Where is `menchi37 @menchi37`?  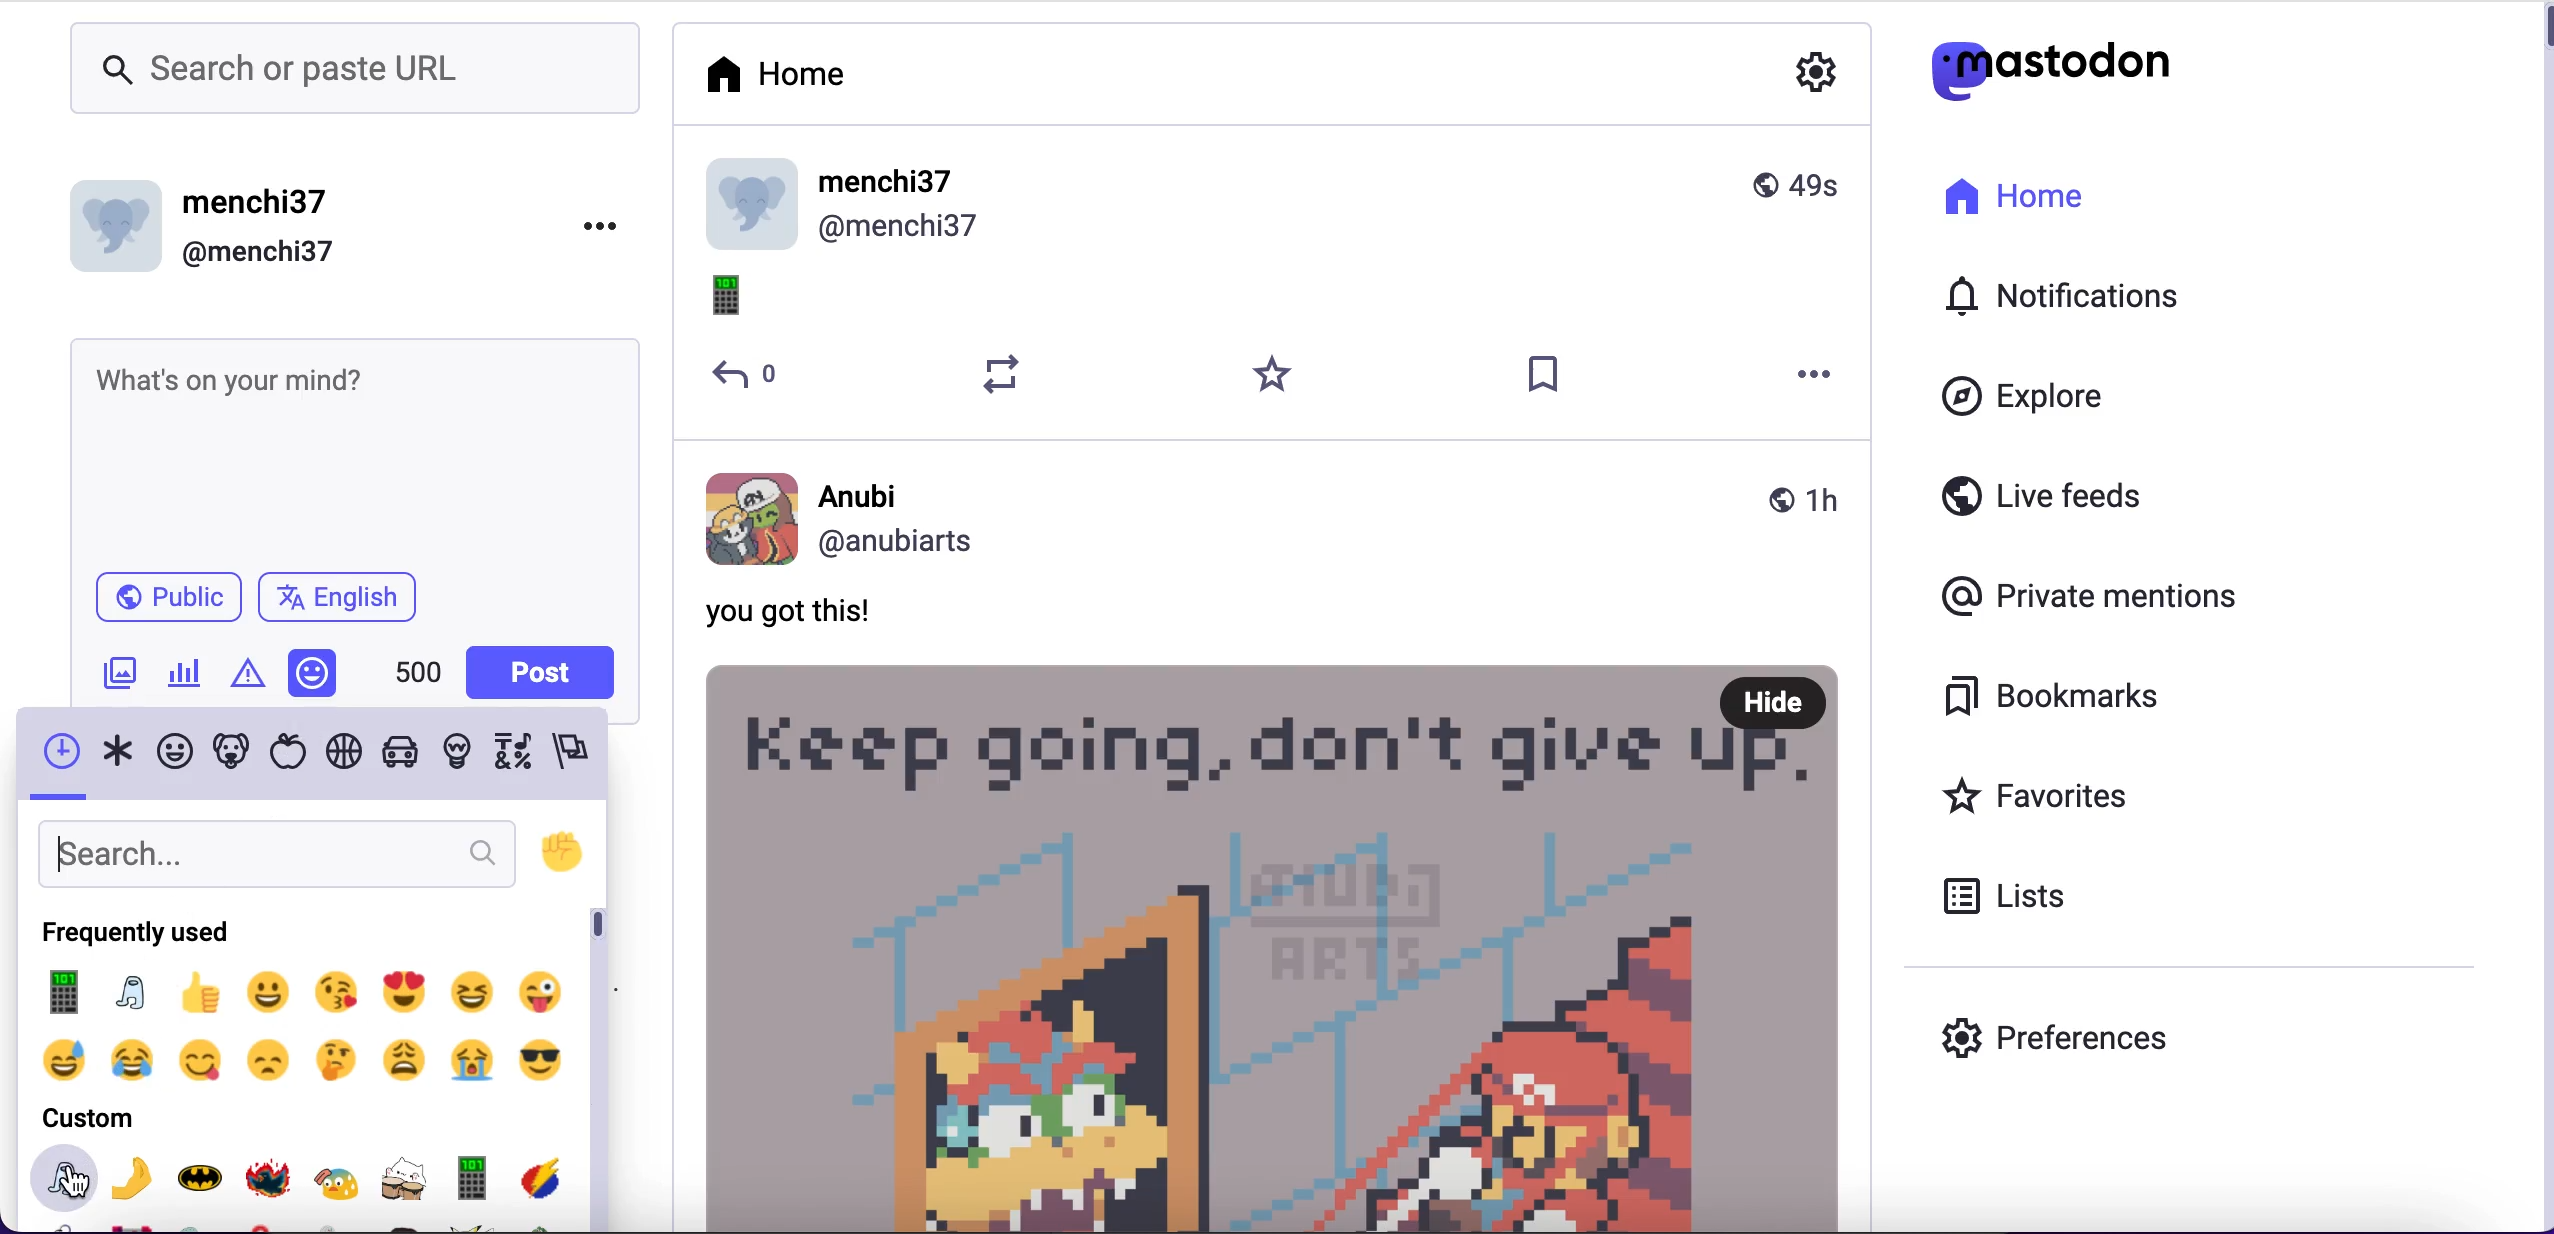 menchi37 @menchi37 is located at coordinates (291, 224).